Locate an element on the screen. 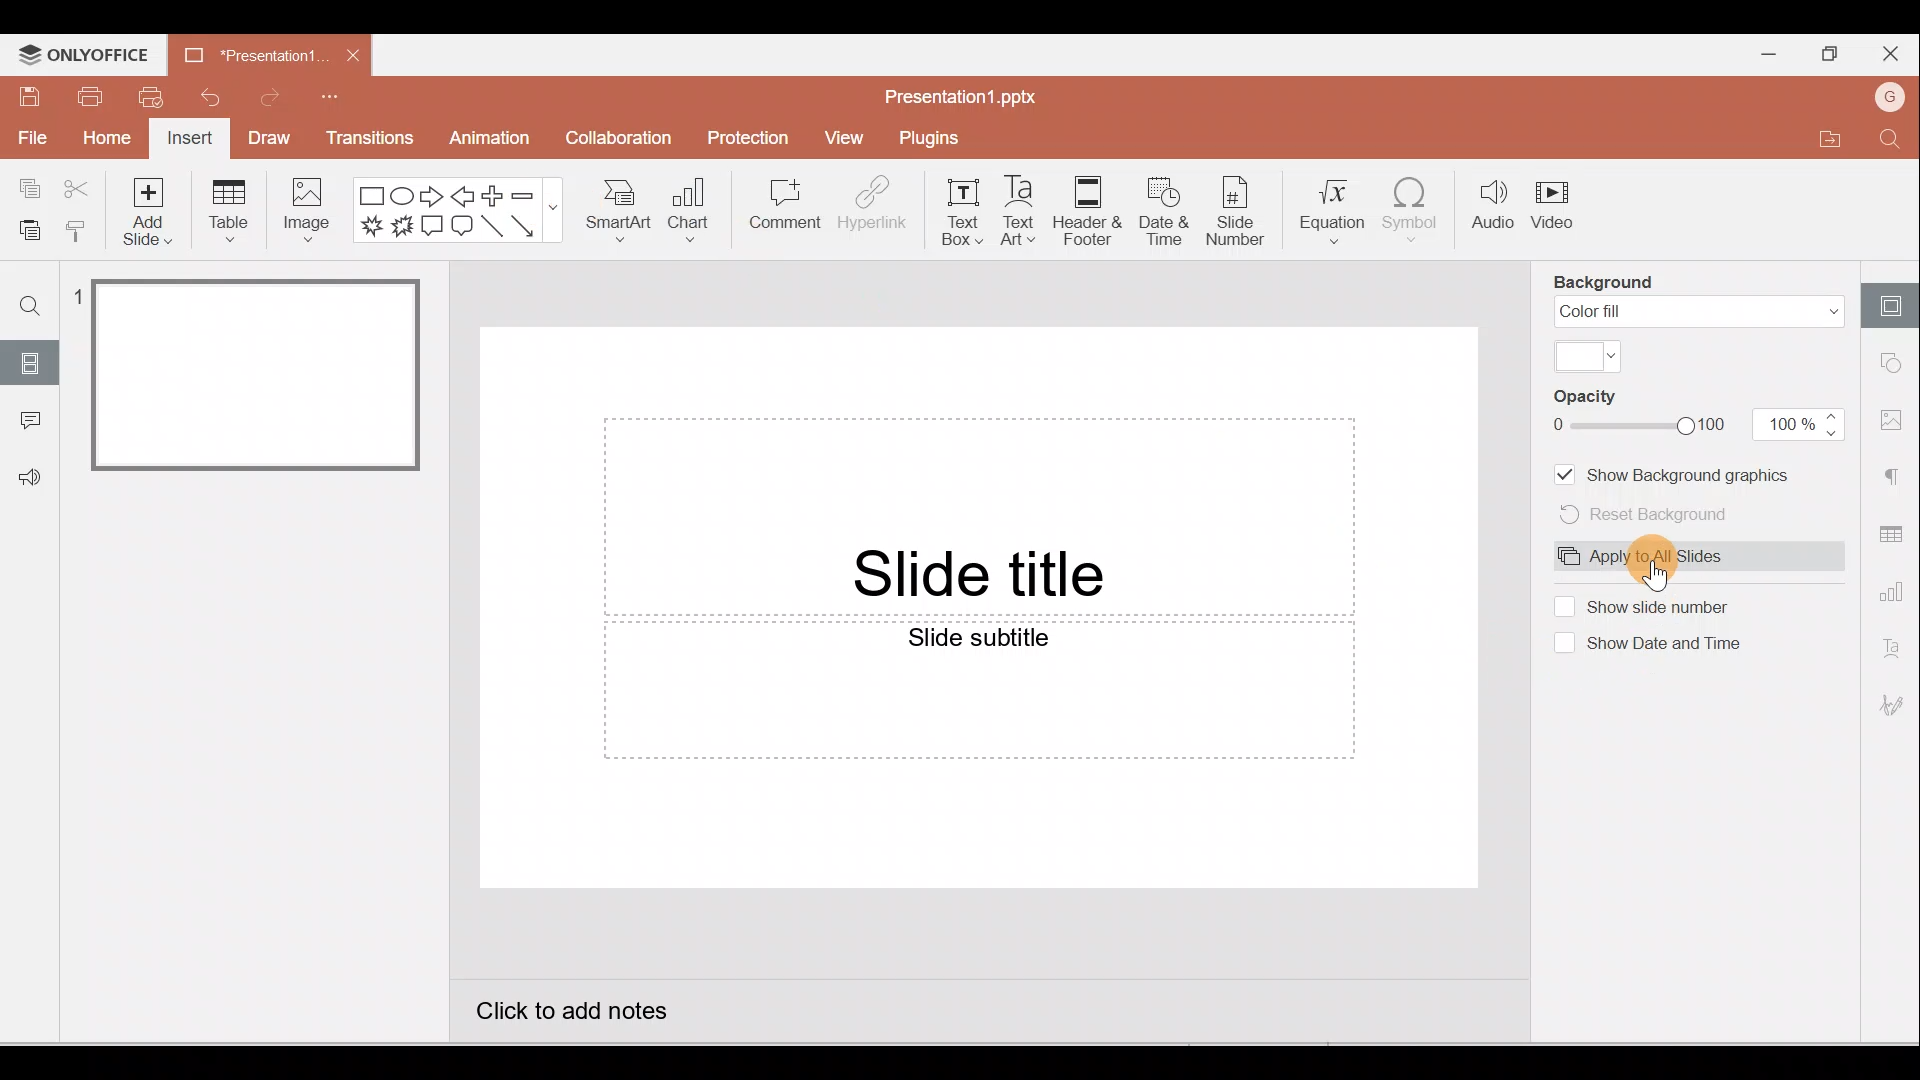 This screenshot has height=1080, width=1920. Comment is located at coordinates (787, 213).